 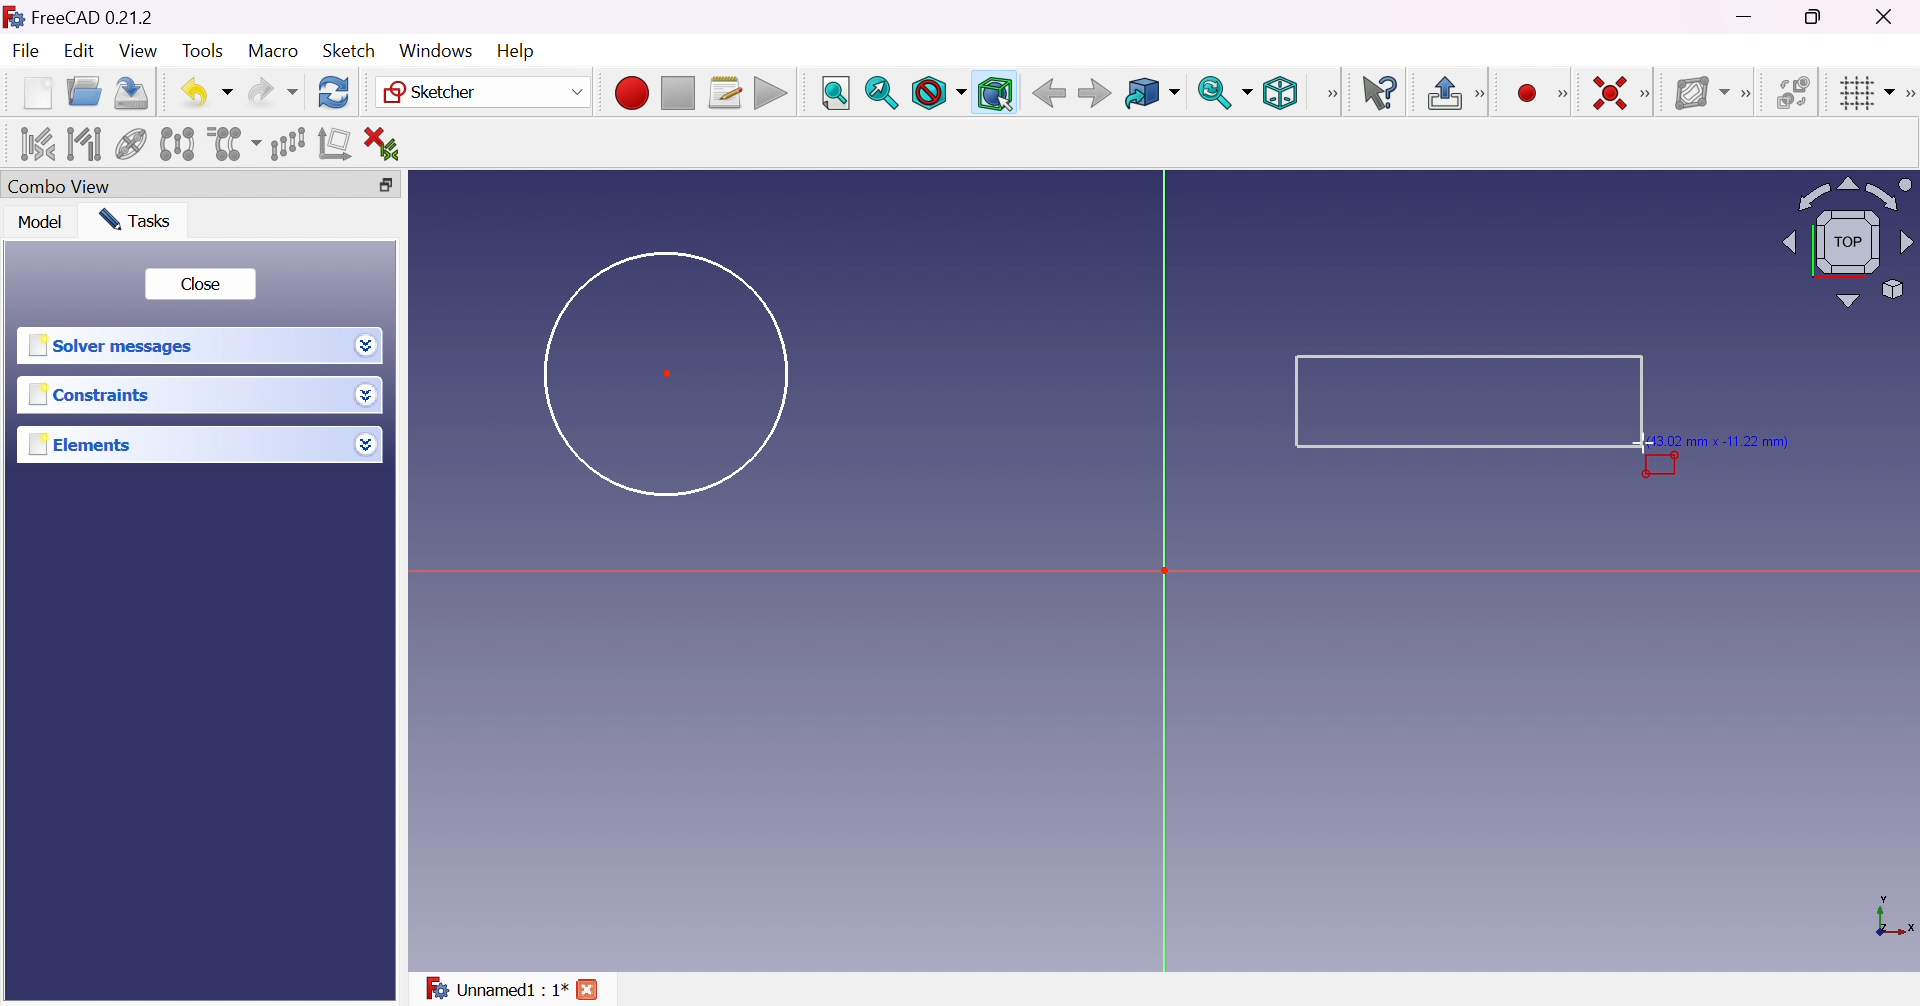 What do you see at coordinates (1527, 94) in the screenshot?
I see `Create point` at bounding box center [1527, 94].